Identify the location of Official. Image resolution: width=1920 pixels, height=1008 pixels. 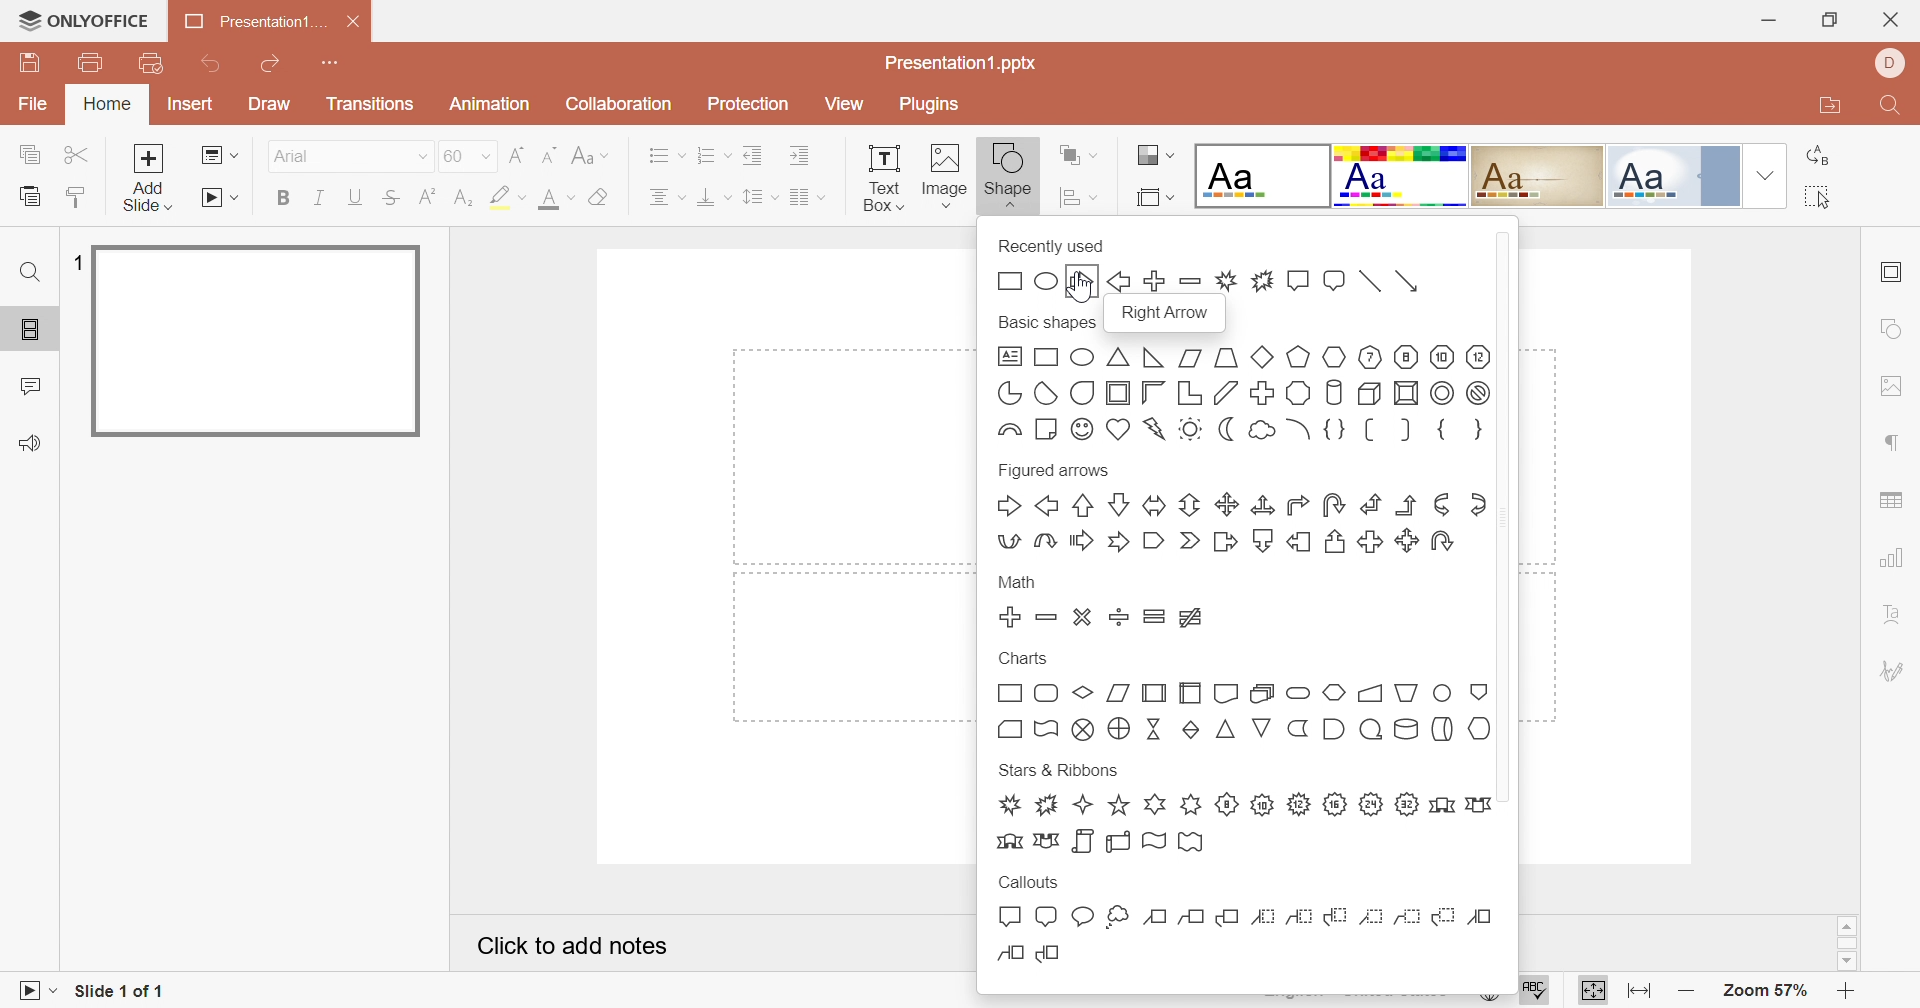
(1671, 176).